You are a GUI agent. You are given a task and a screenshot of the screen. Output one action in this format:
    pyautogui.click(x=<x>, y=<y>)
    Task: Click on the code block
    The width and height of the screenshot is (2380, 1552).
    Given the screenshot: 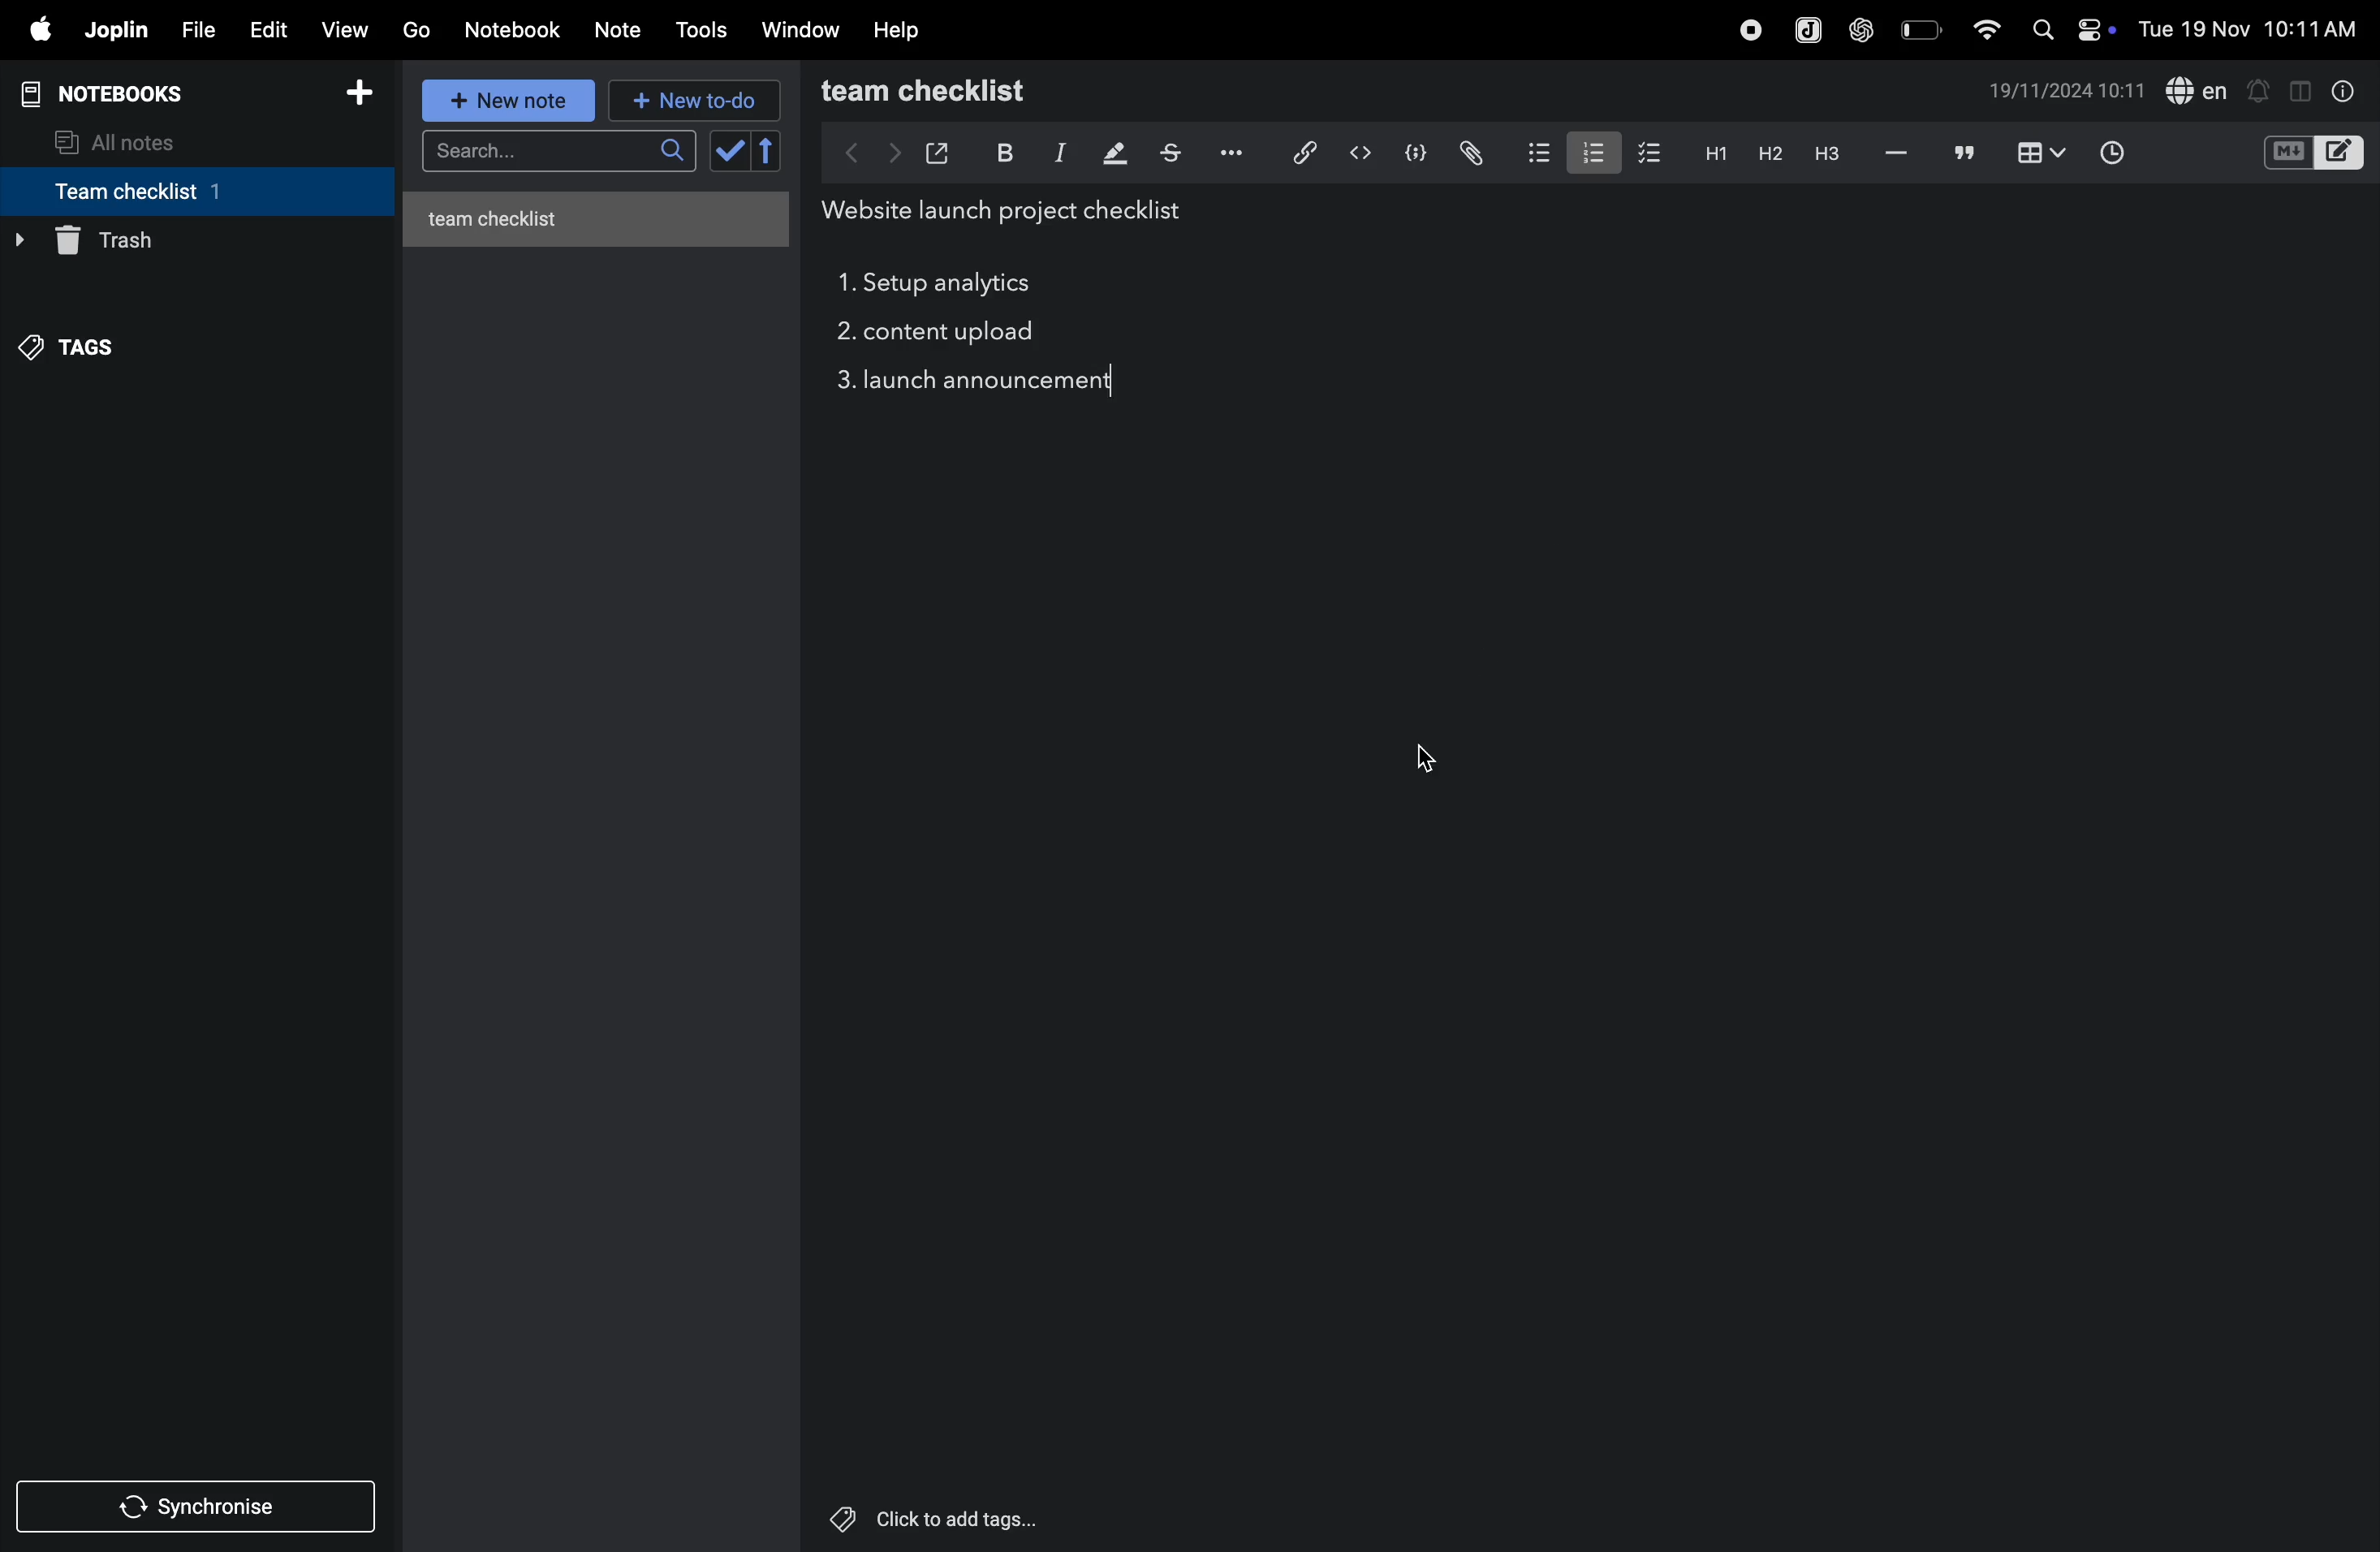 What is the action you would take?
    pyautogui.click(x=1415, y=151)
    